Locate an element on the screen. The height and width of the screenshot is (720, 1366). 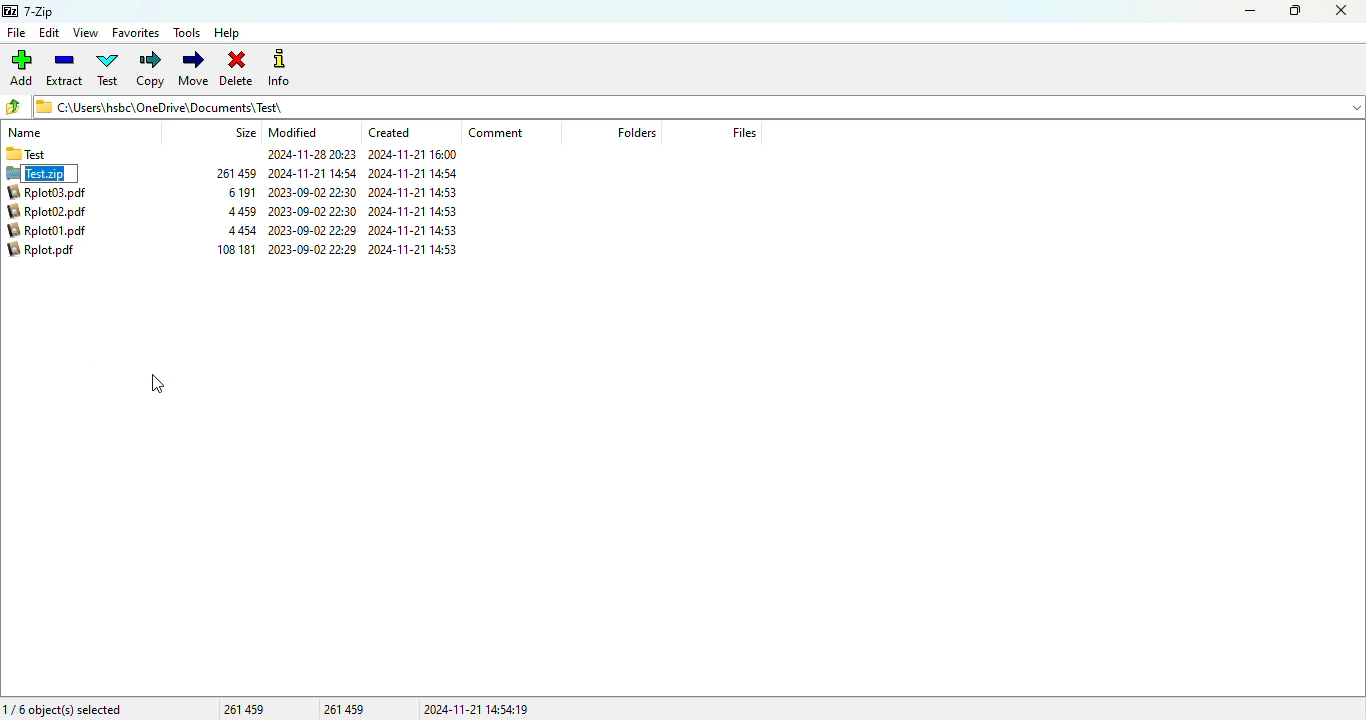
folders is located at coordinates (635, 132).